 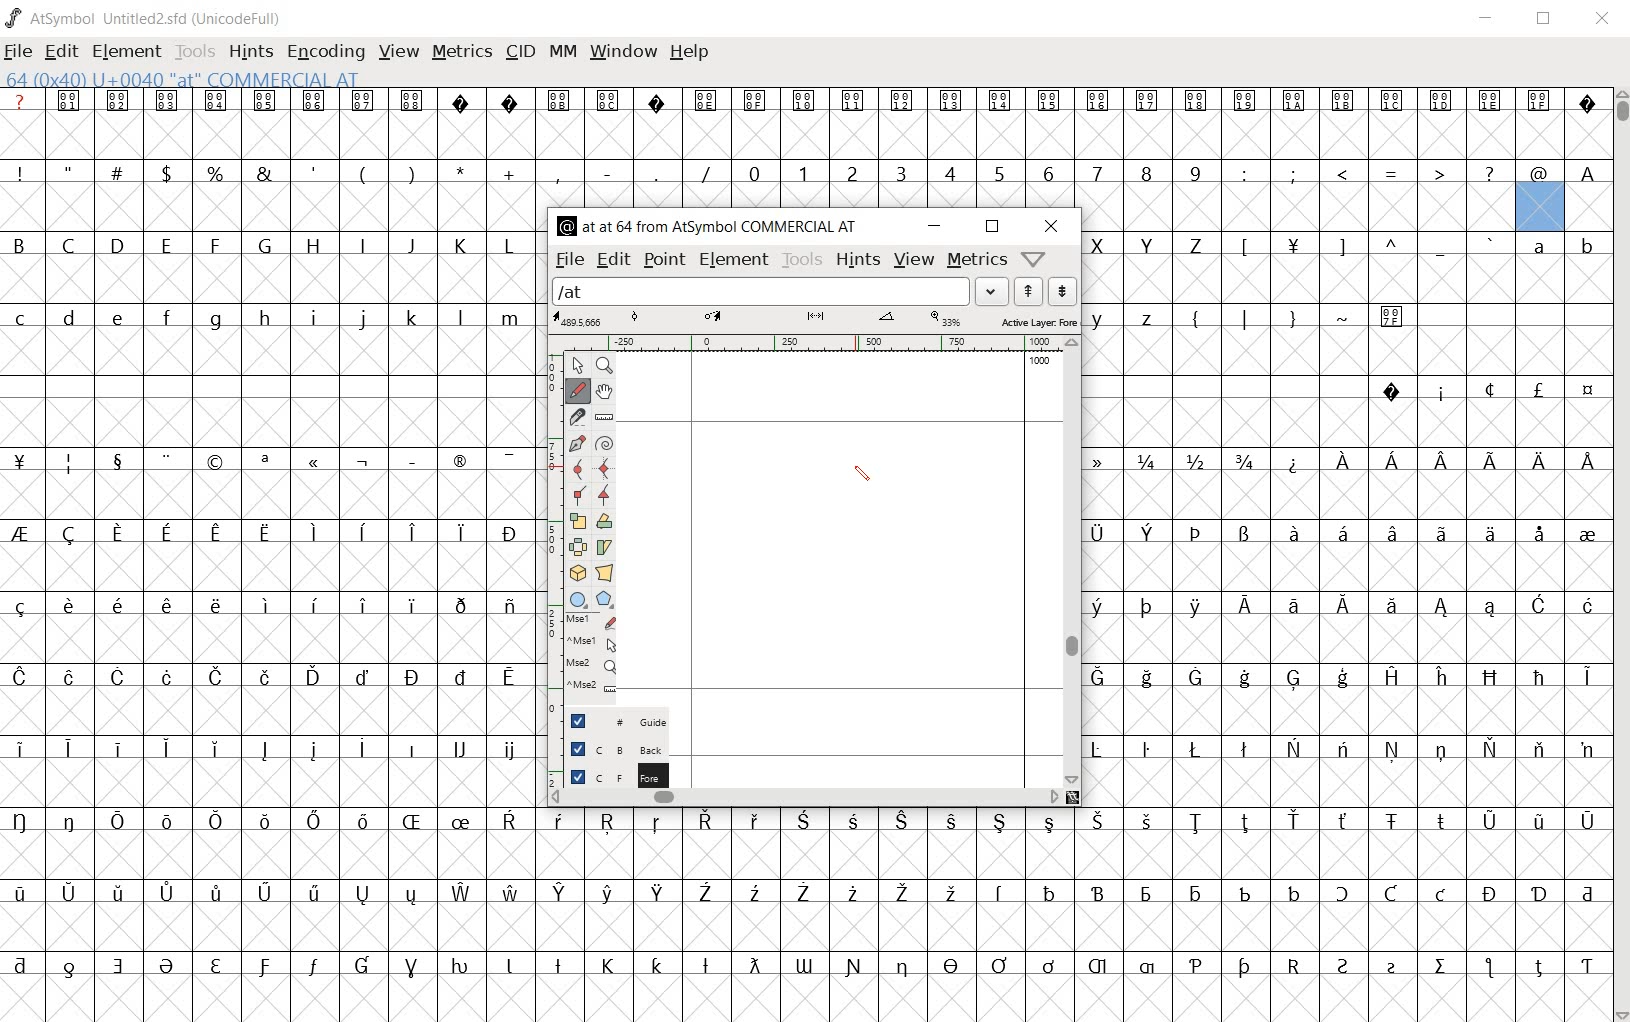 What do you see at coordinates (62, 52) in the screenshot?
I see `EDIT` at bounding box center [62, 52].